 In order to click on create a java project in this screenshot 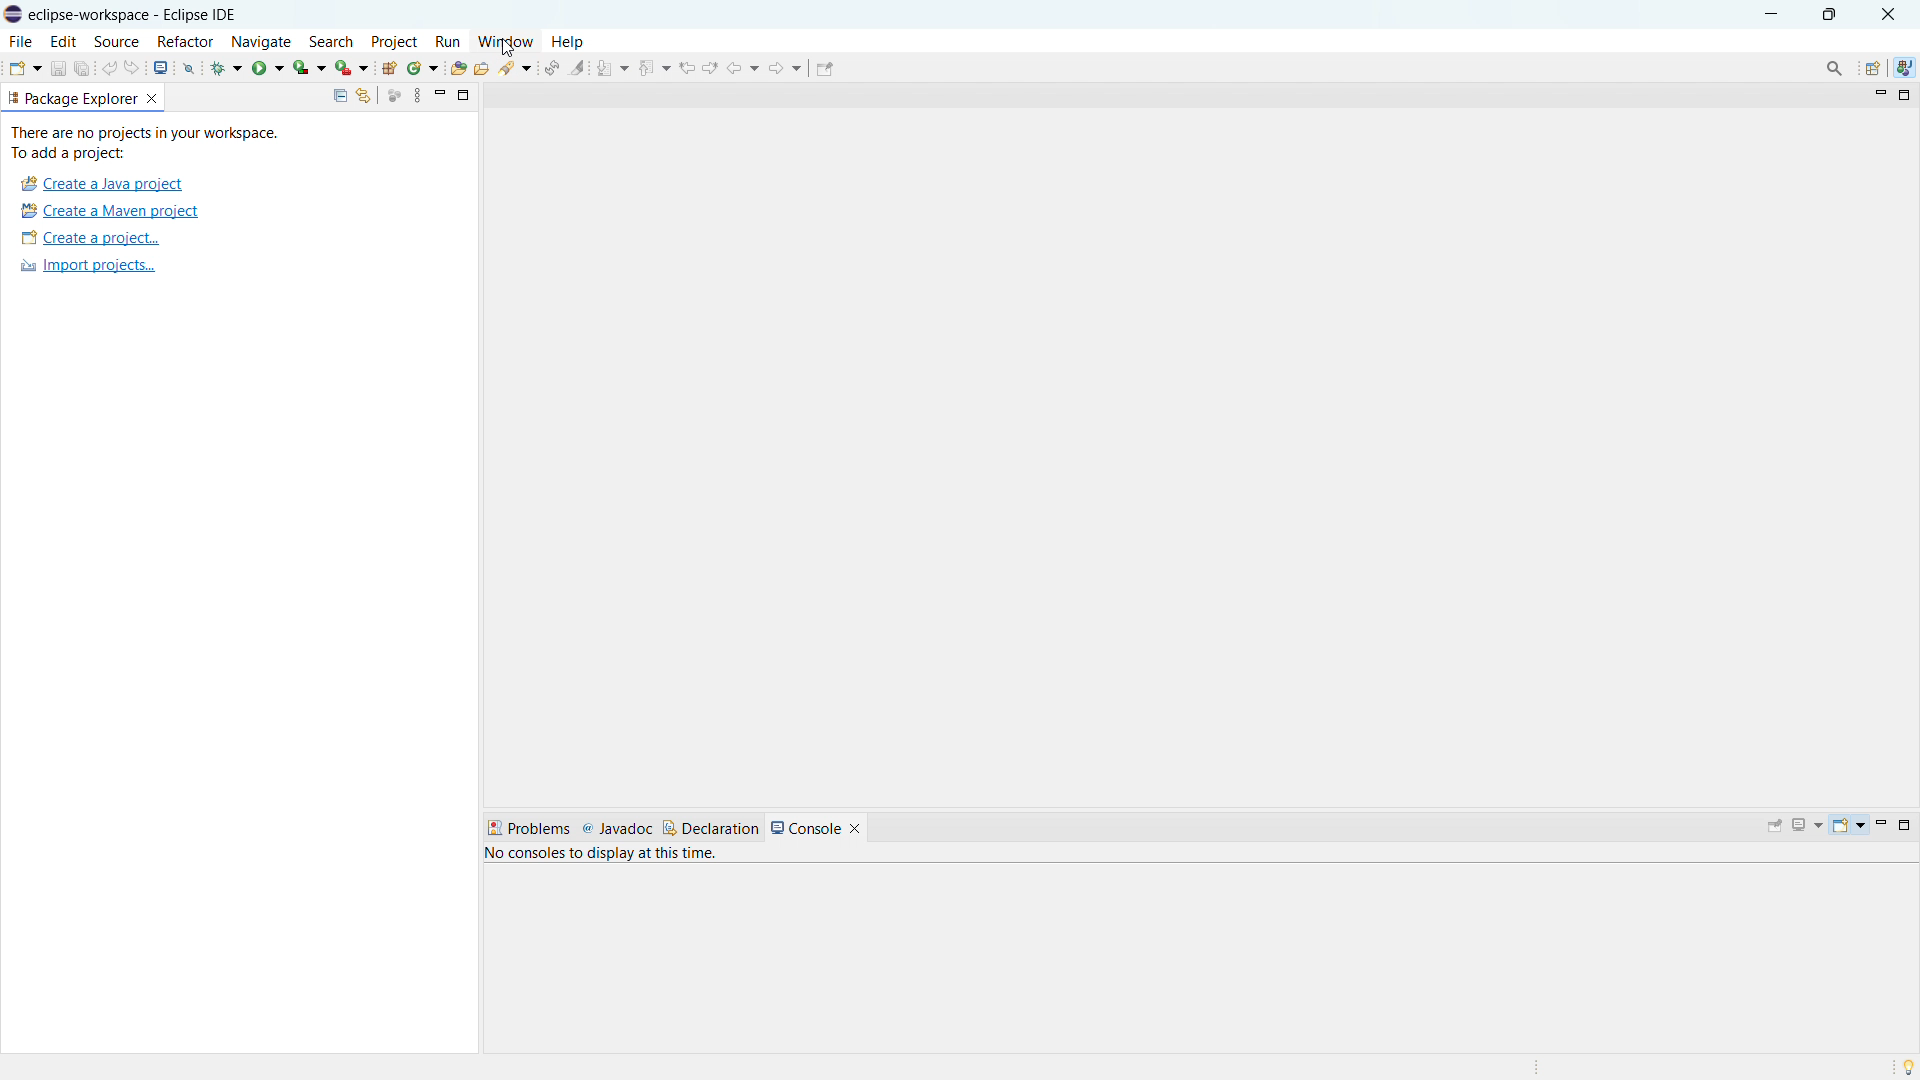, I will do `click(101, 184)`.